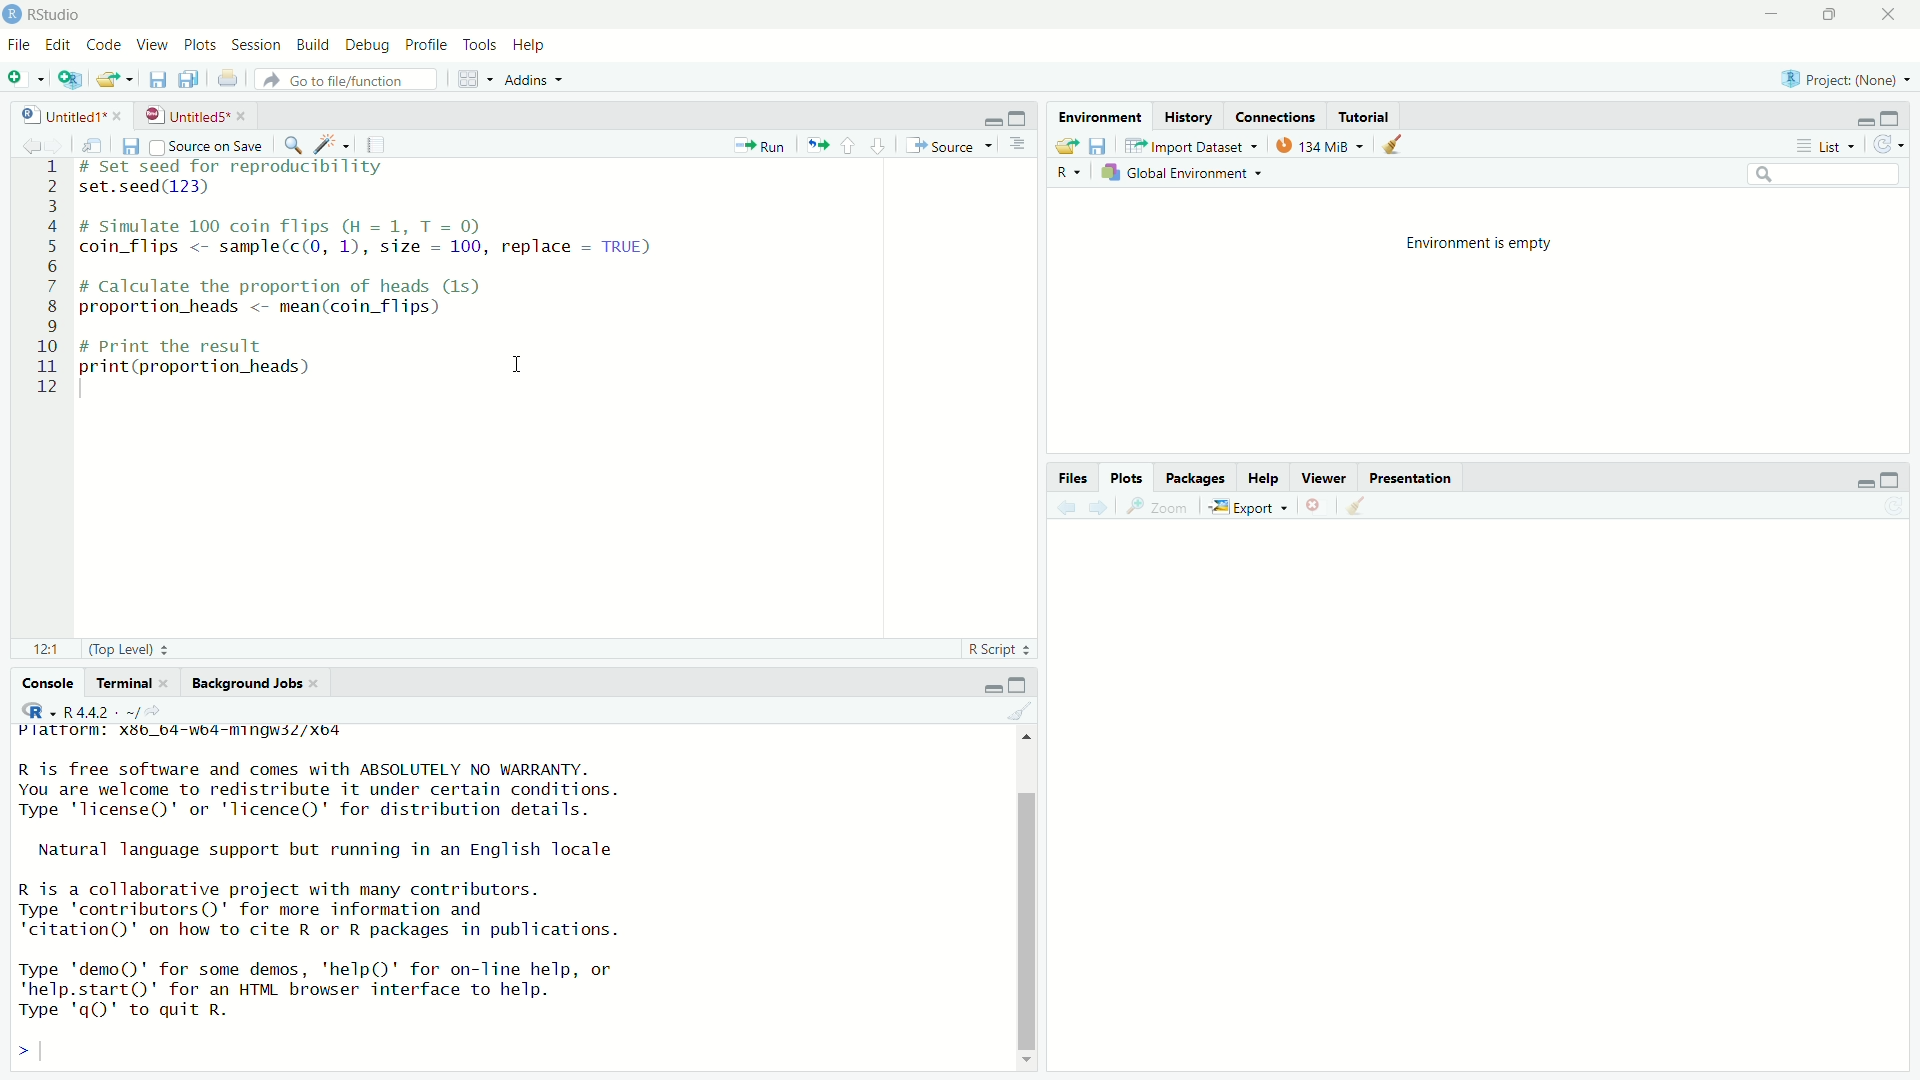  I want to click on R 4.4.2 . ~/, so click(106, 712).